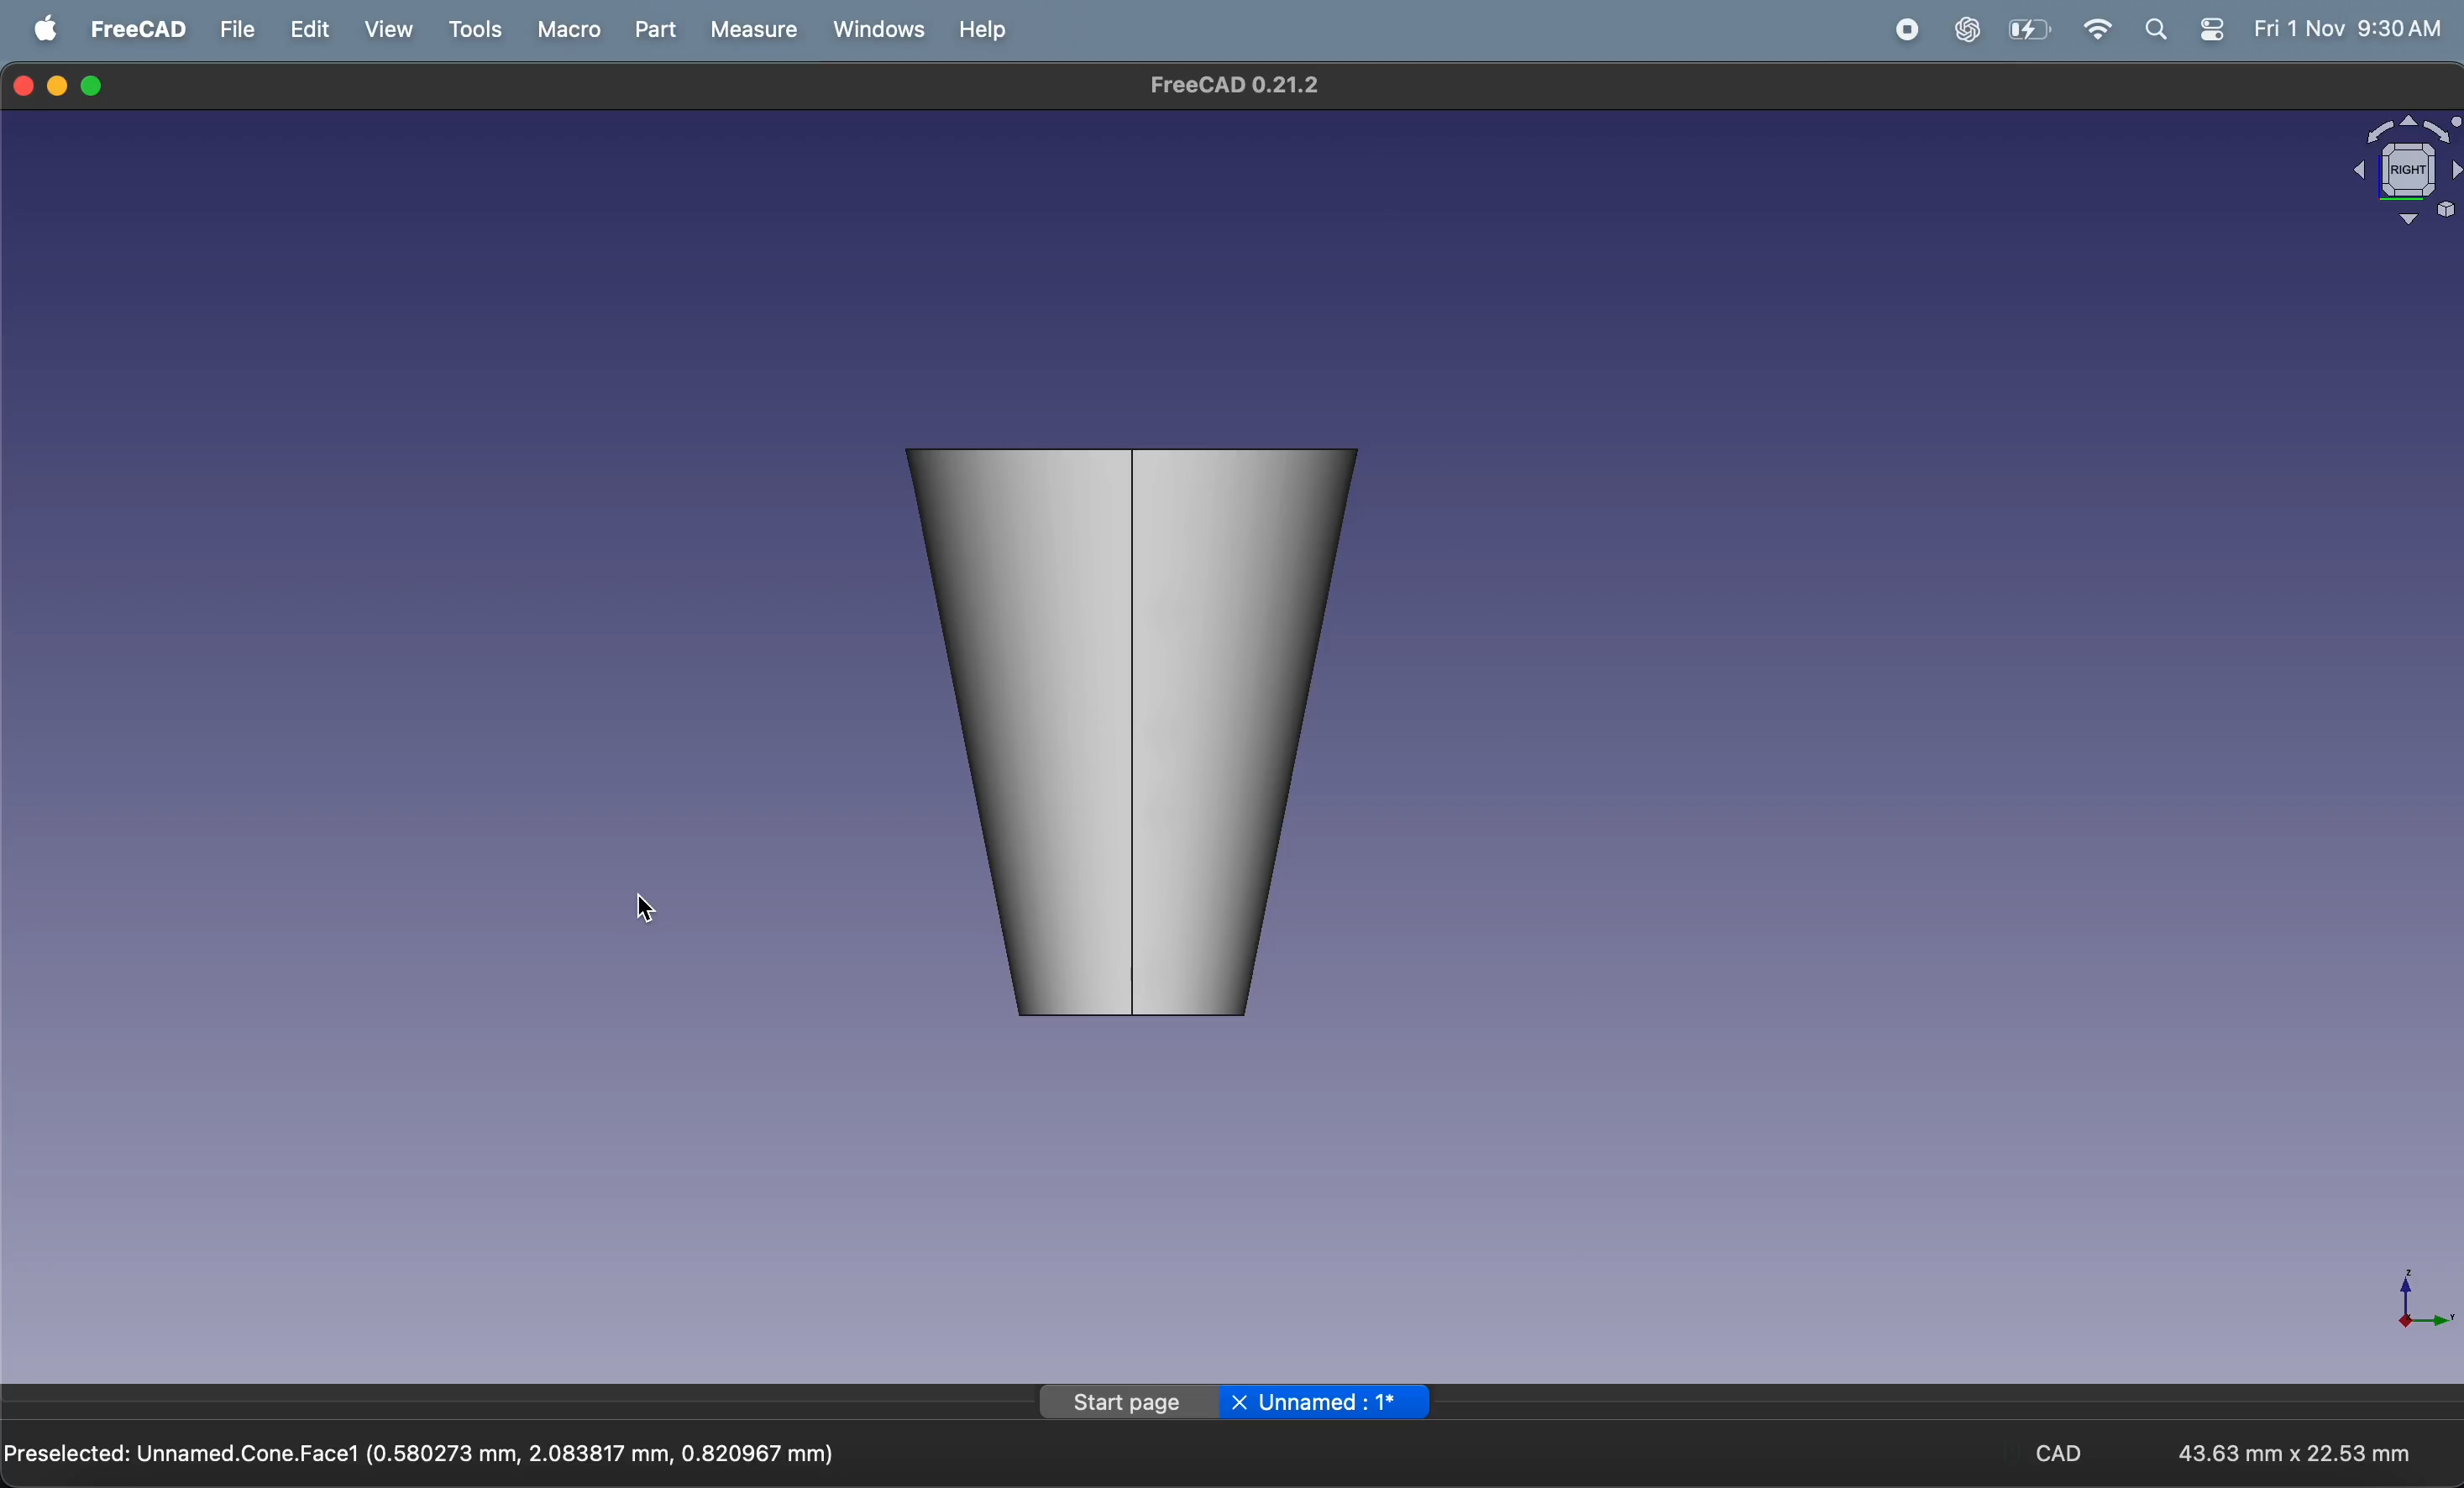 This screenshot has width=2464, height=1488. What do you see at coordinates (2029, 29) in the screenshot?
I see `battery` at bounding box center [2029, 29].